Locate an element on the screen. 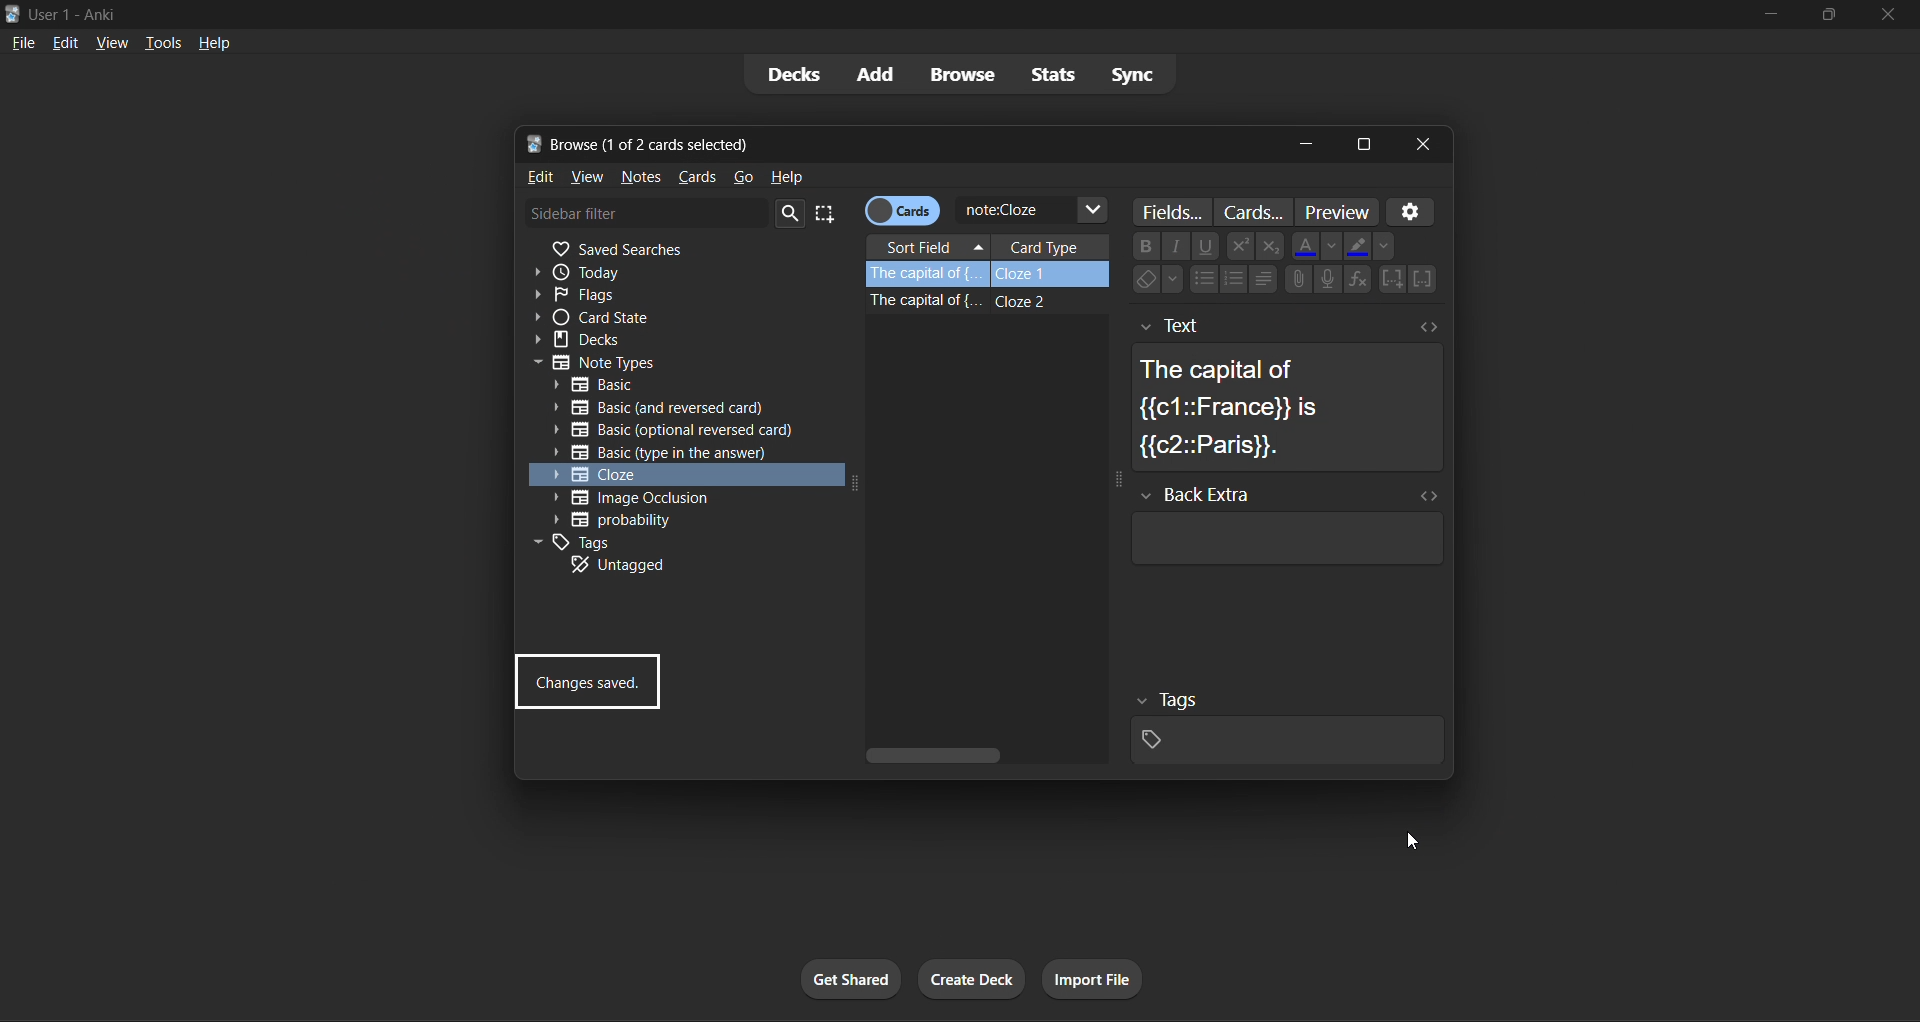 This screenshot has width=1920, height=1022. maximize is located at coordinates (1362, 145).